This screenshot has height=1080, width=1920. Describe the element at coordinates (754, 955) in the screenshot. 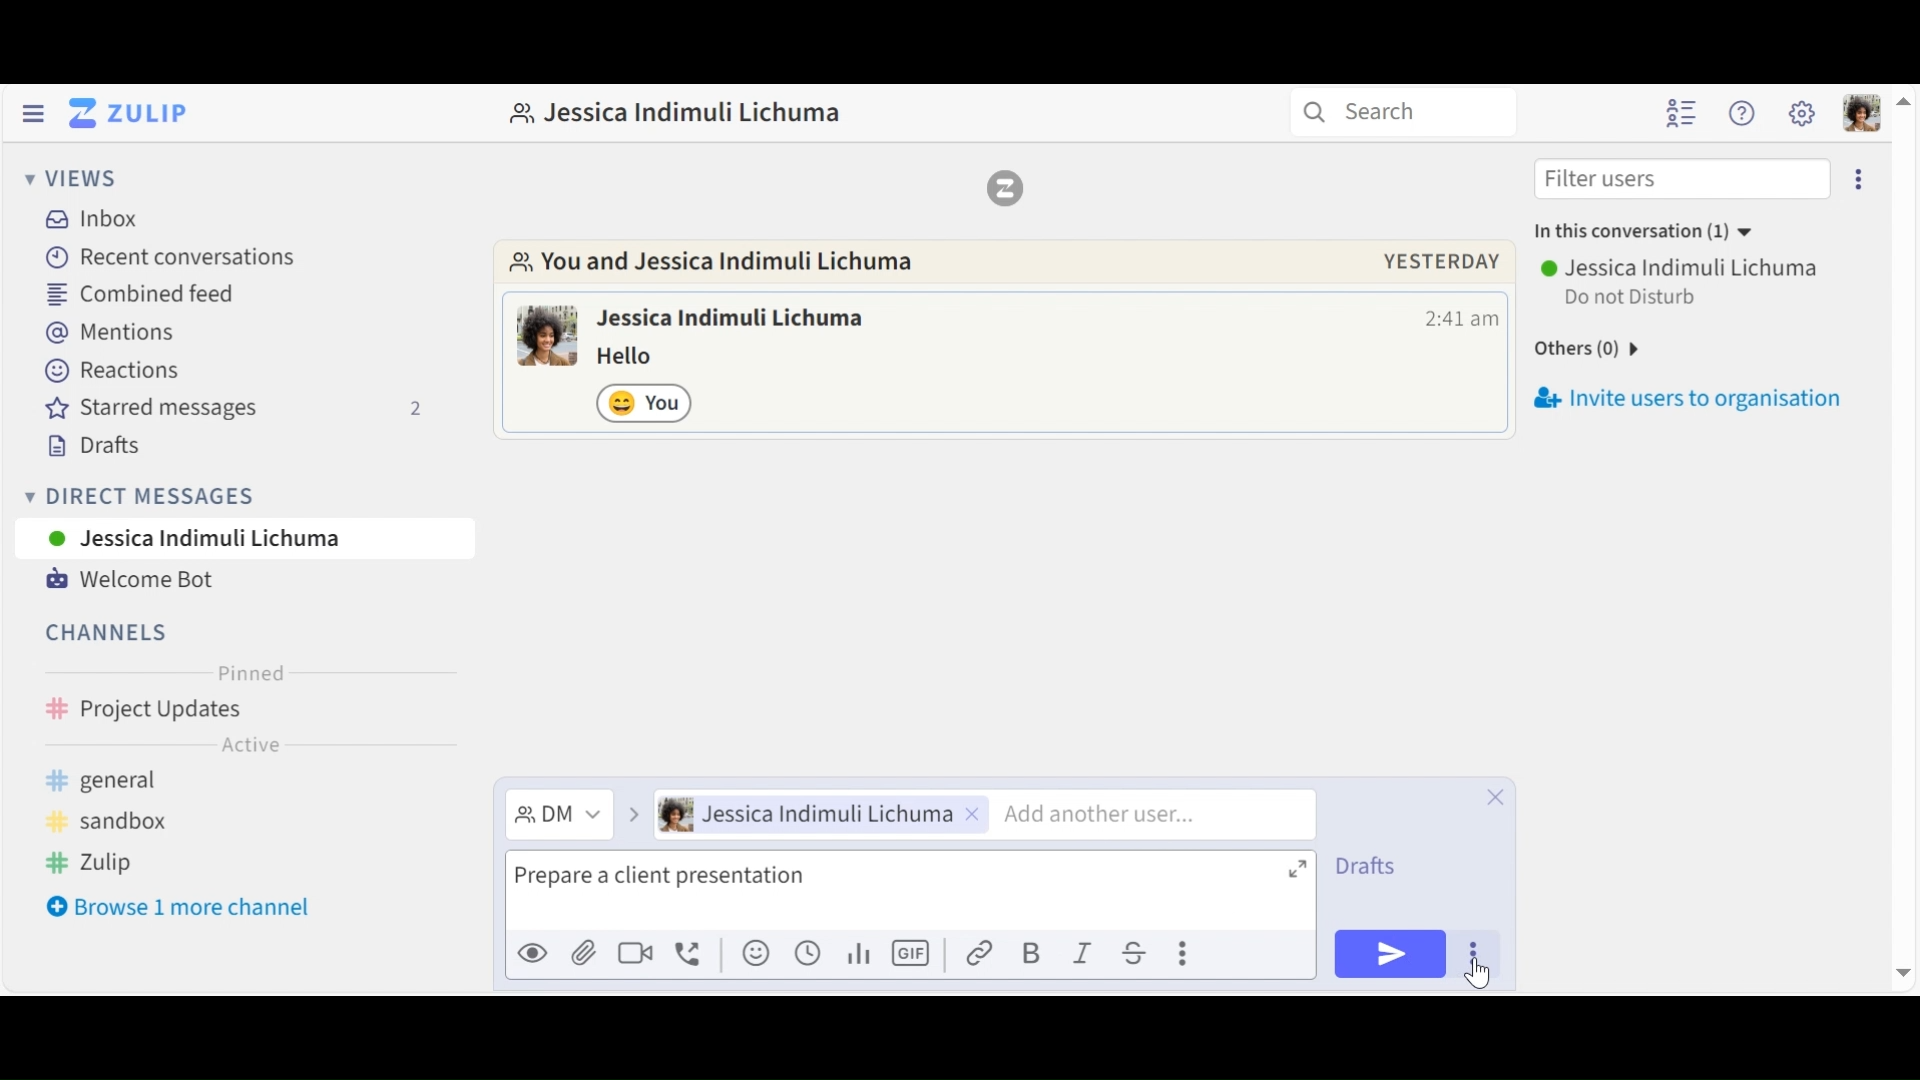

I see `Add emoji` at that location.